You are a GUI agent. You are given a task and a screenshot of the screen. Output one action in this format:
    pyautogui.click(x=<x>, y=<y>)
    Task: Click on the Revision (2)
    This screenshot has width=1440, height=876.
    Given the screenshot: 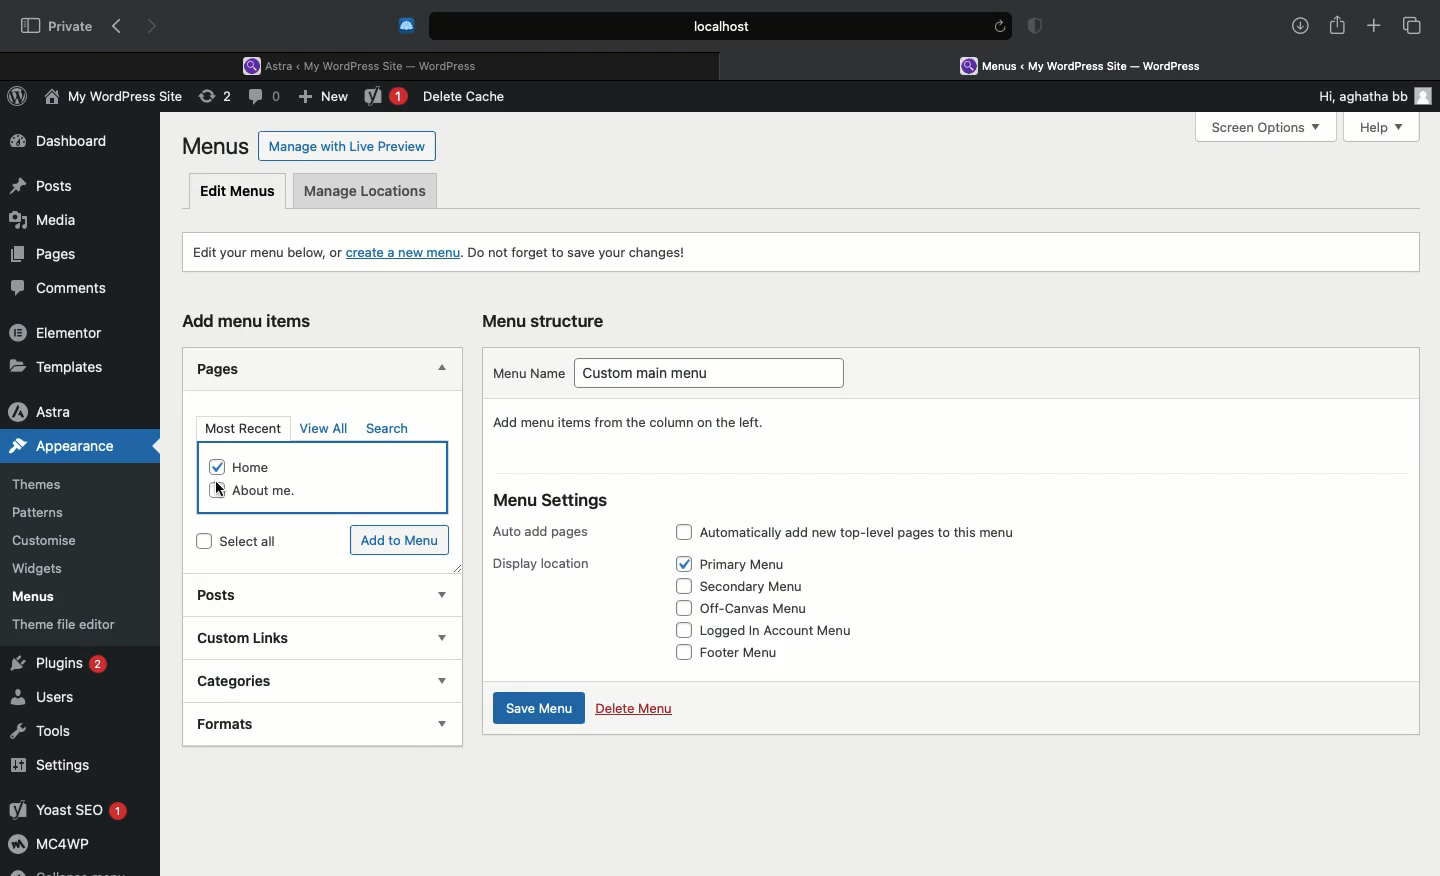 What is the action you would take?
    pyautogui.click(x=212, y=99)
    